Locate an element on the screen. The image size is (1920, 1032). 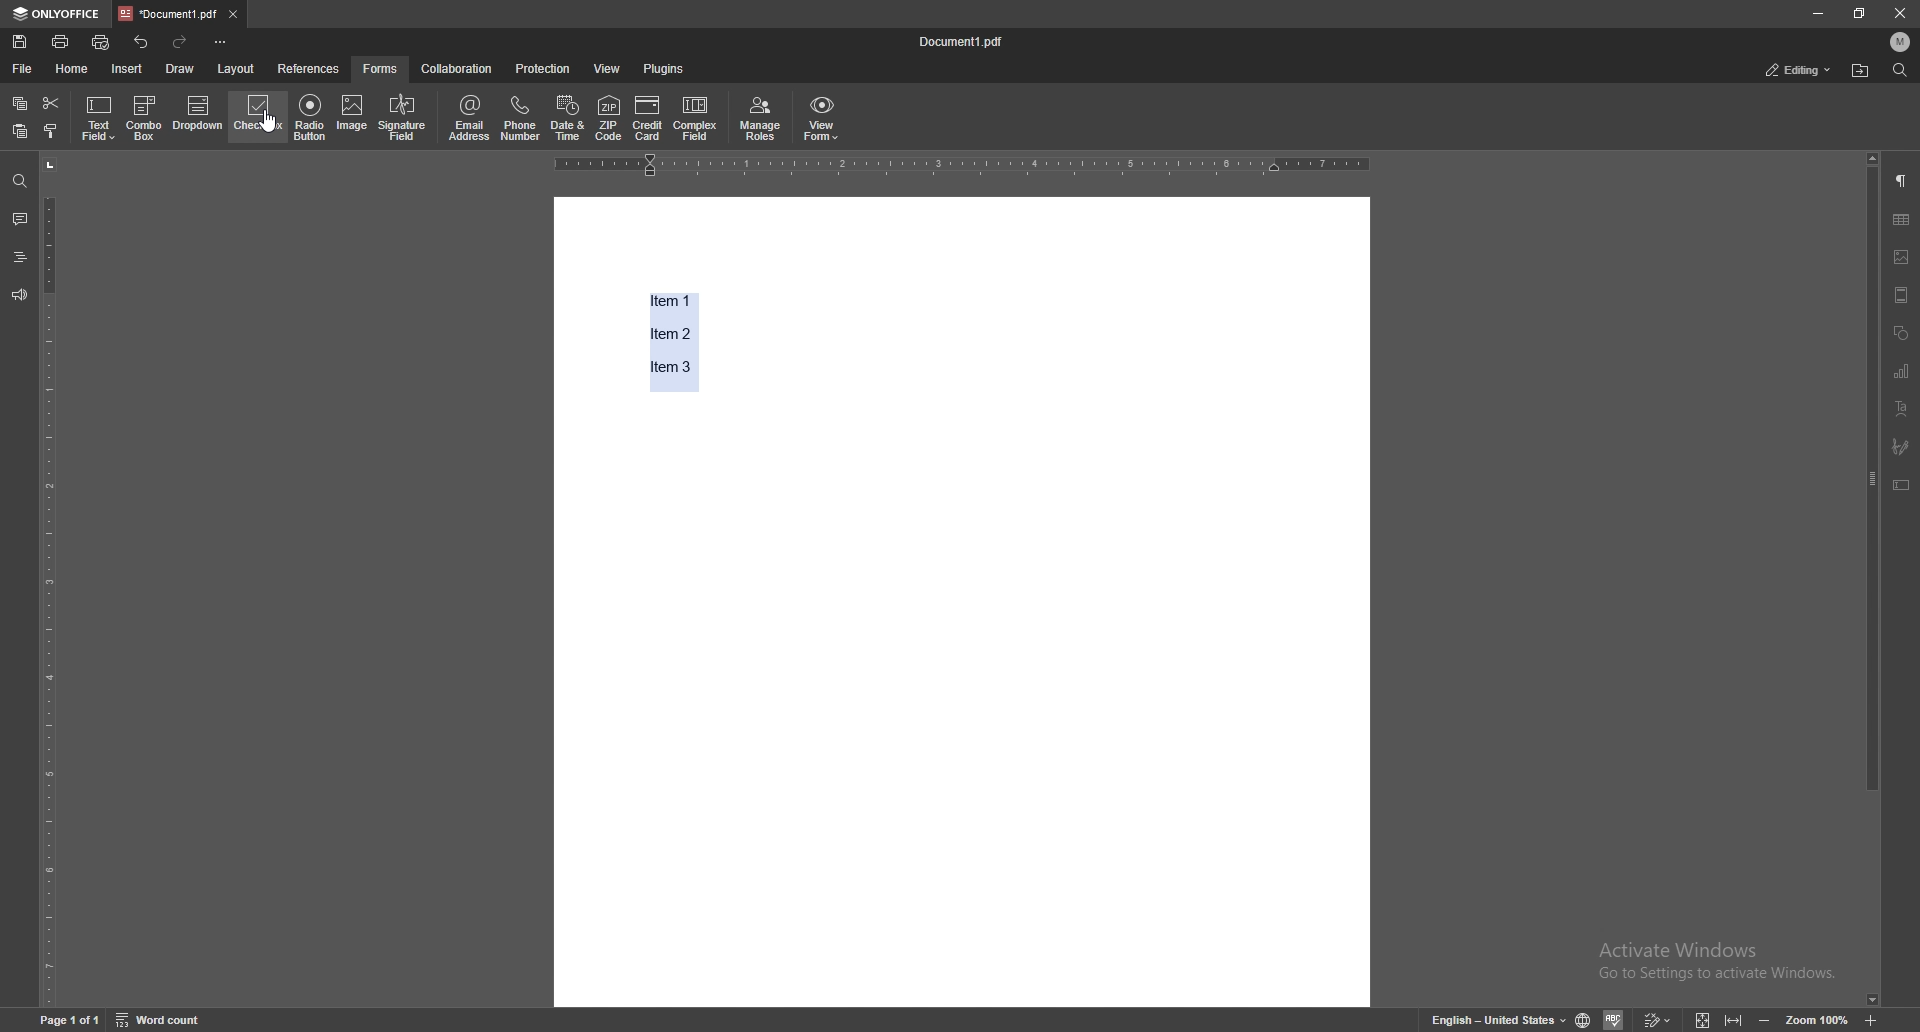
find location is located at coordinates (1860, 72).